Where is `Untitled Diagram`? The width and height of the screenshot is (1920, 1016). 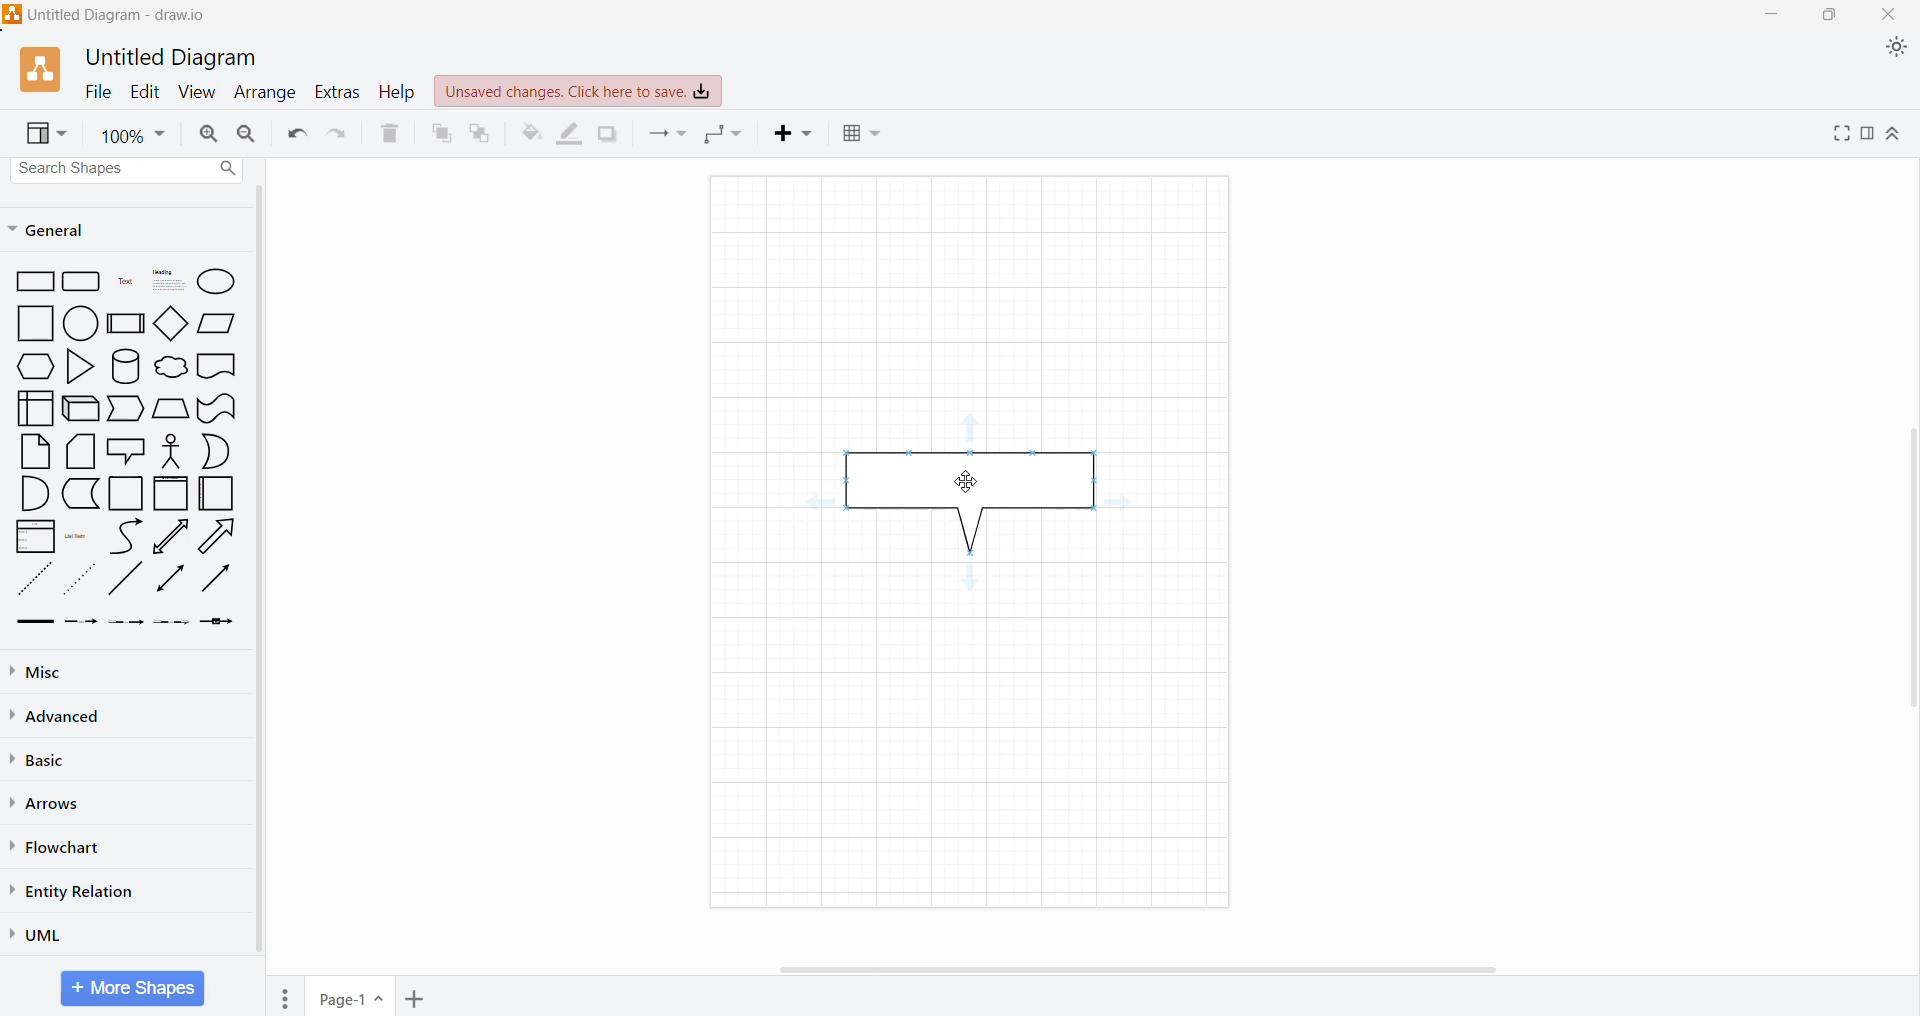
Untitled Diagram is located at coordinates (172, 58).